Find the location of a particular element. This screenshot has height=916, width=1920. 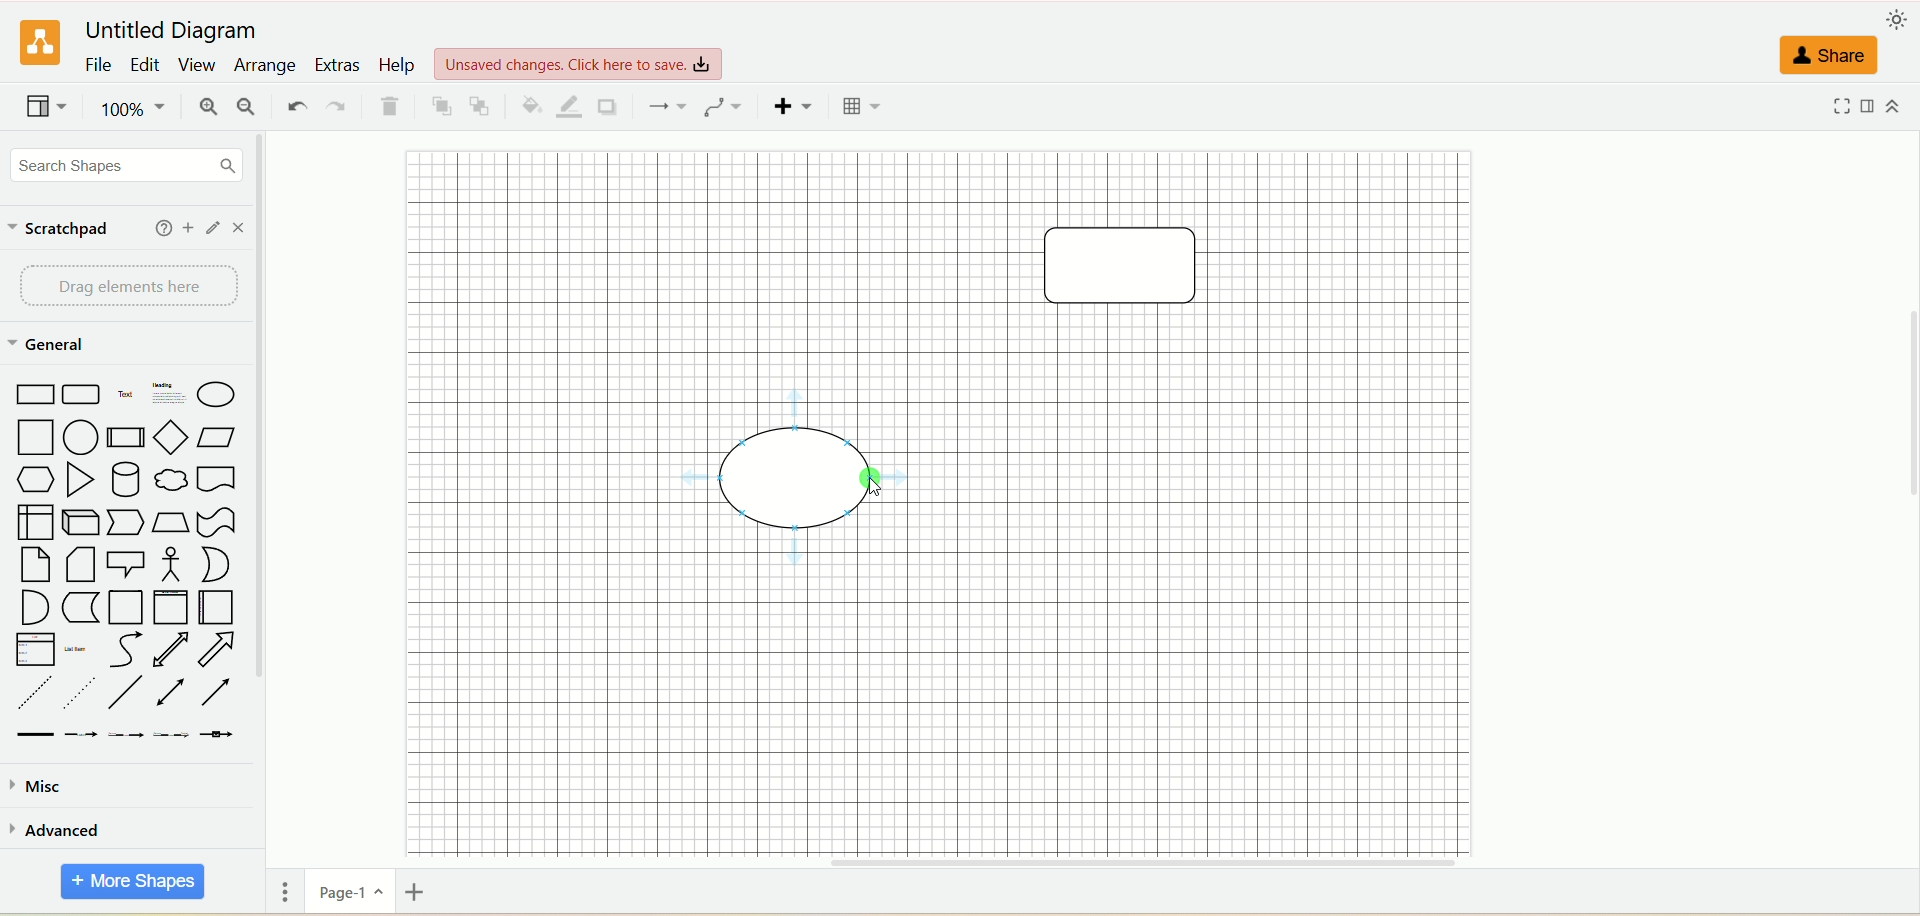

search shapes is located at coordinates (121, 167).